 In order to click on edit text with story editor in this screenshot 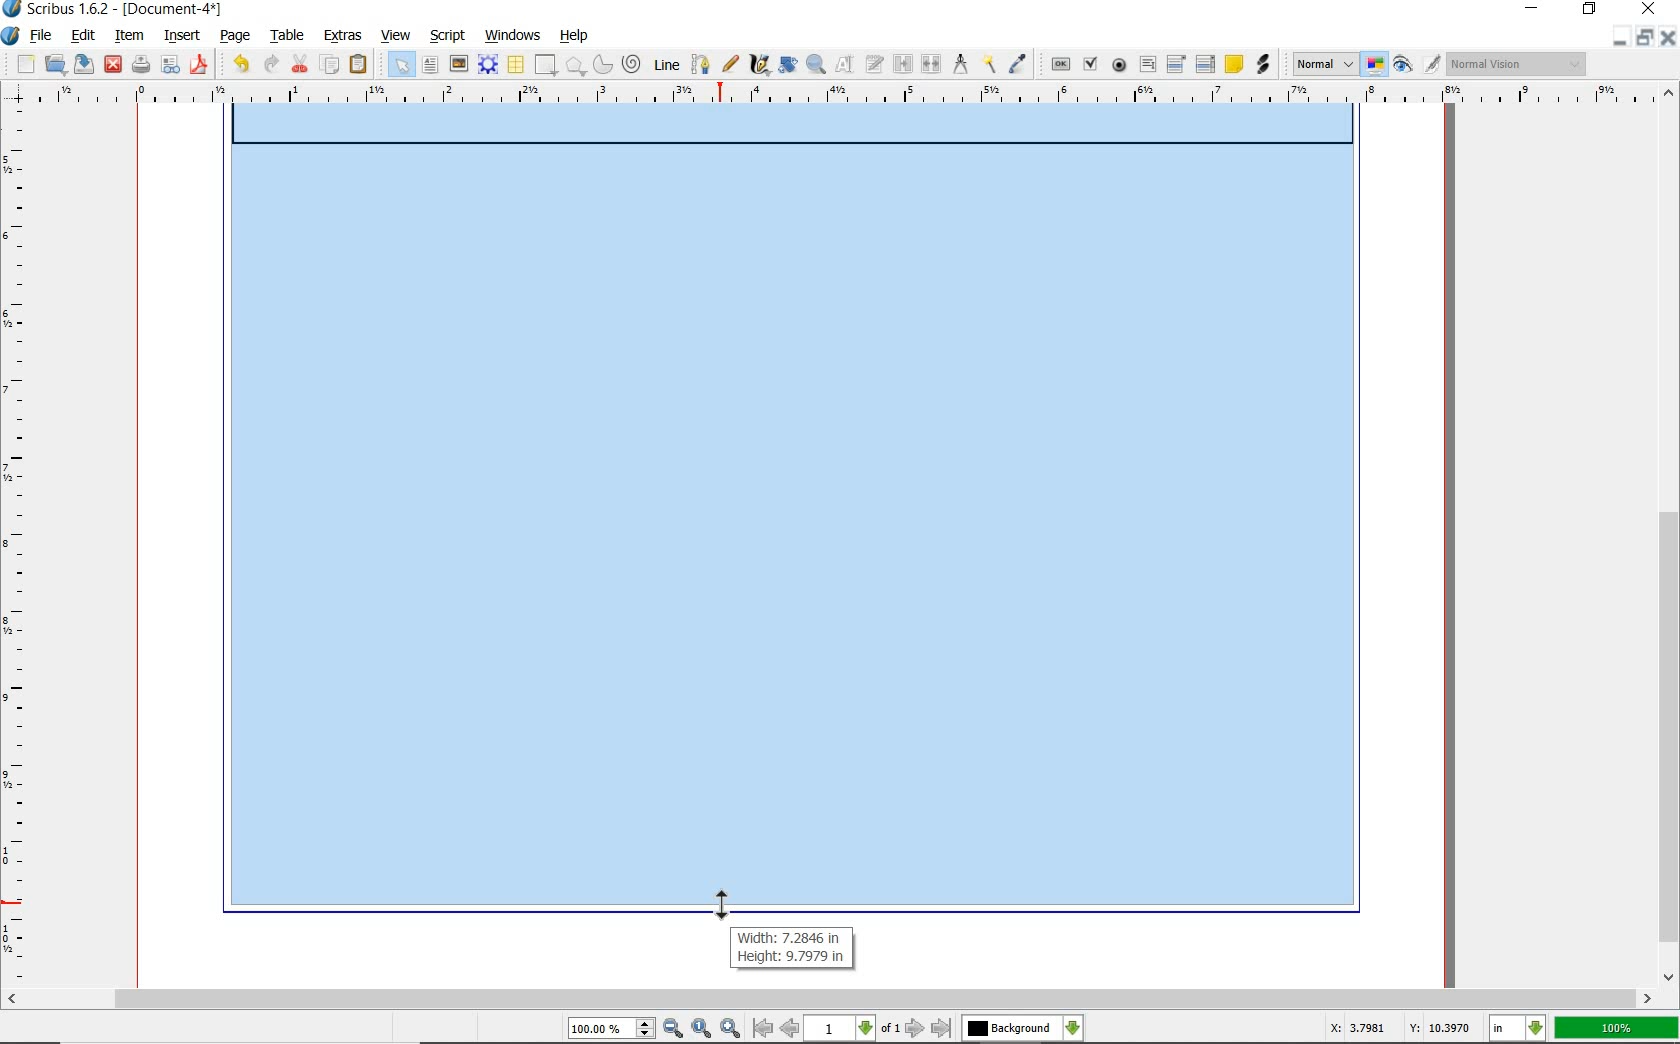, I will do `click(873, 65)`.